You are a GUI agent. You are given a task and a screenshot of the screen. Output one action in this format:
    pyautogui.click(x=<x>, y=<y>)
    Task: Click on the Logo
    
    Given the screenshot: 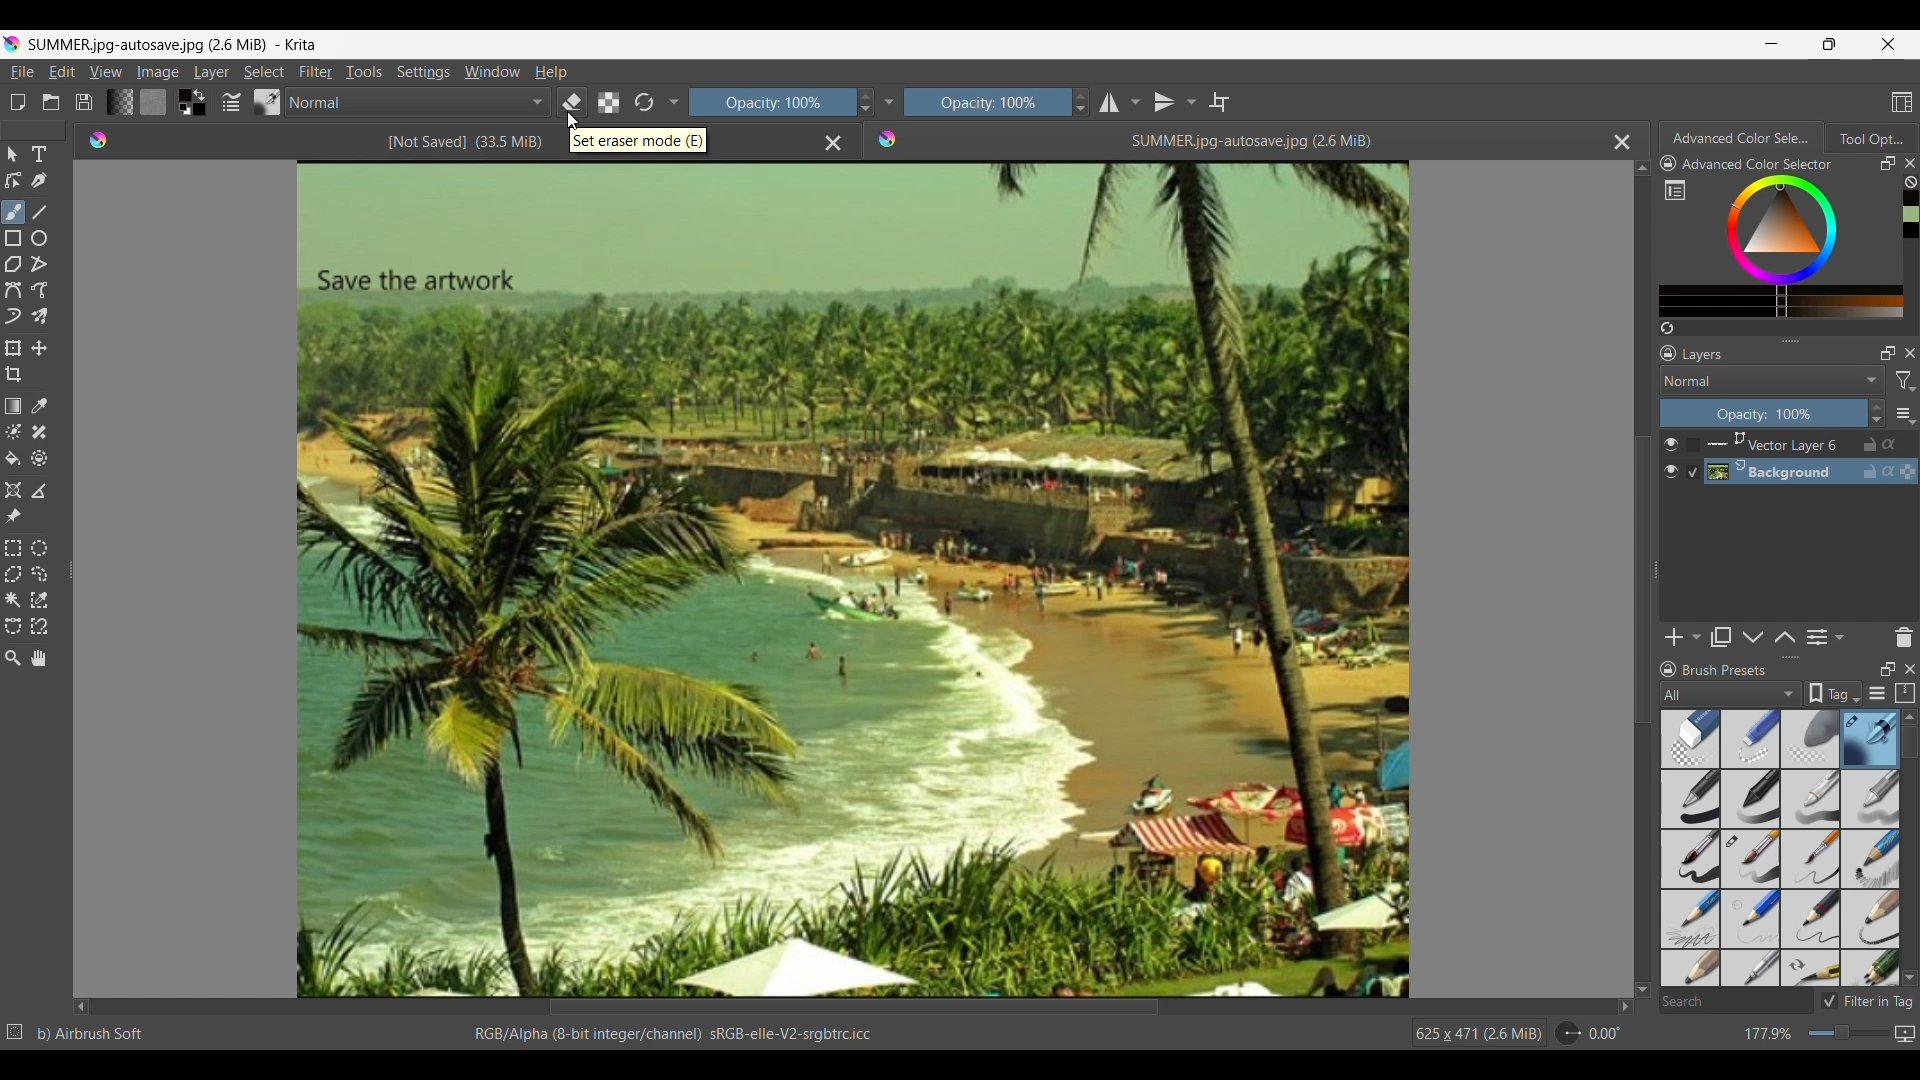 What is the action you would take?
    pyautogui.click(x=101, y=140)
    